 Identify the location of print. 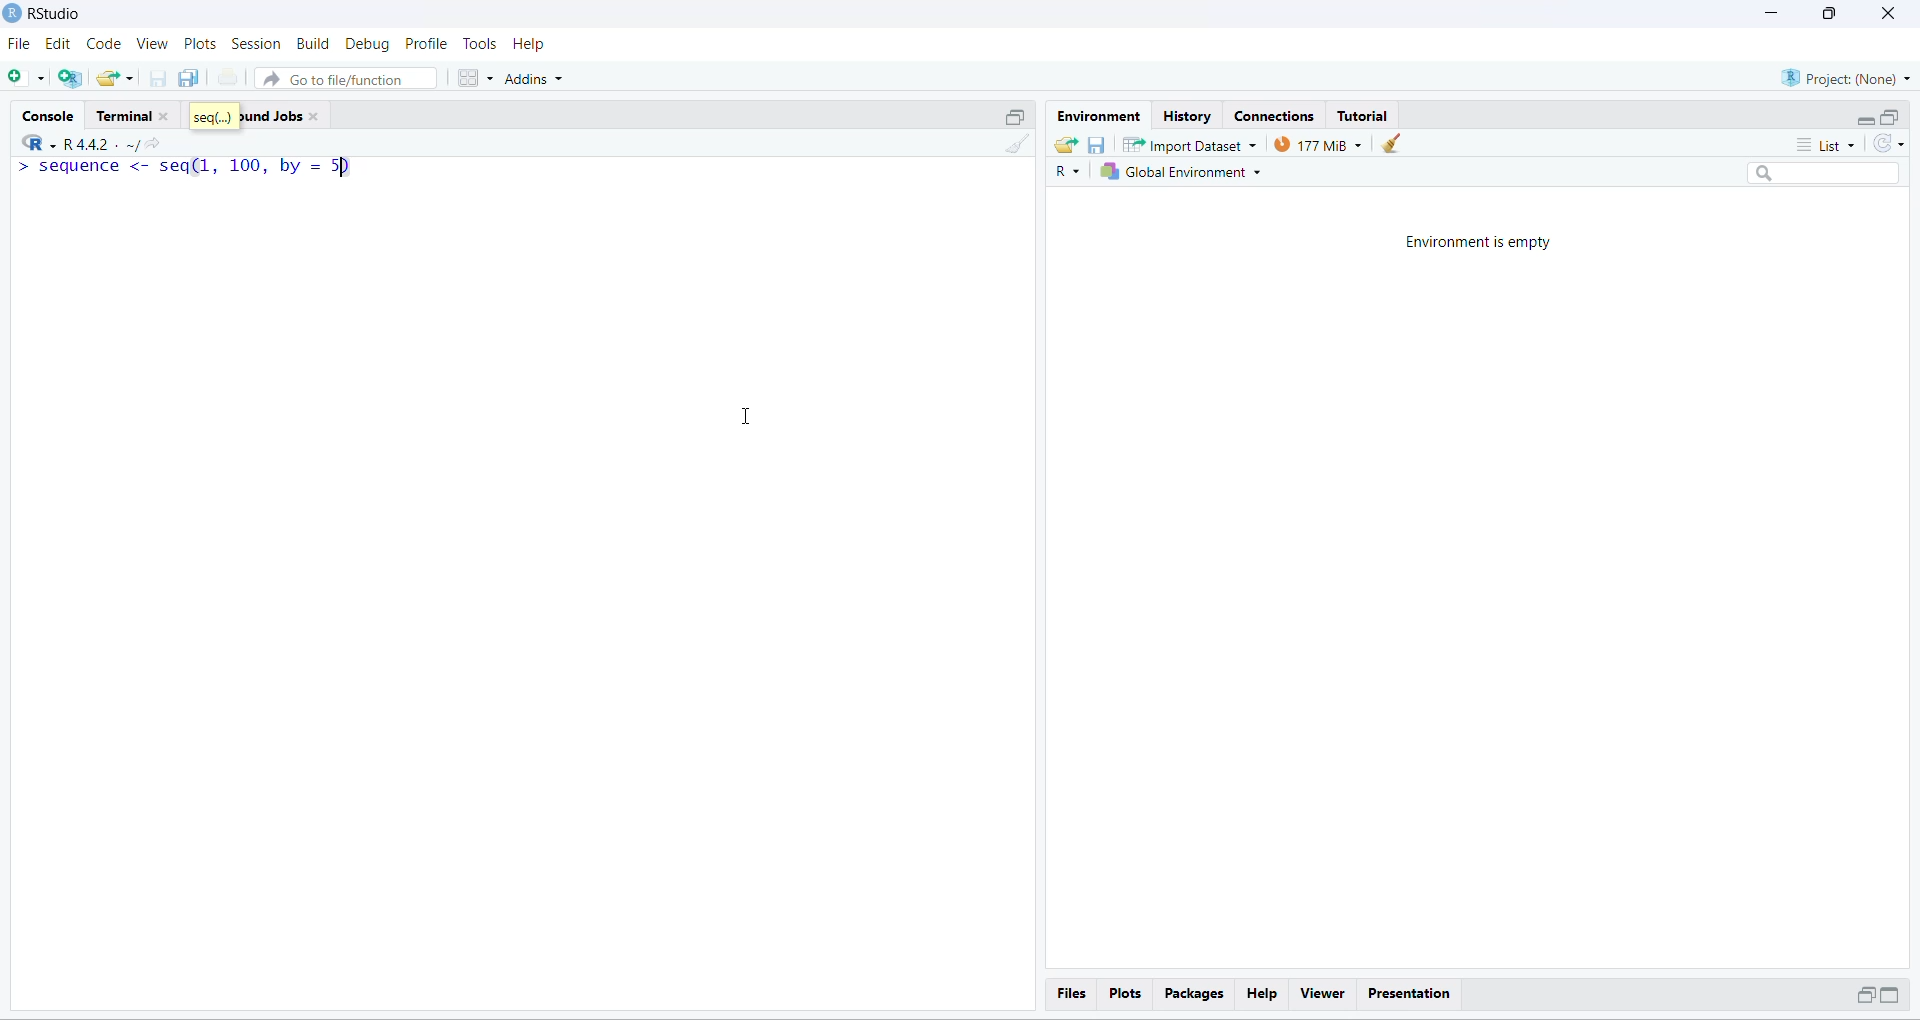
(228, 76).